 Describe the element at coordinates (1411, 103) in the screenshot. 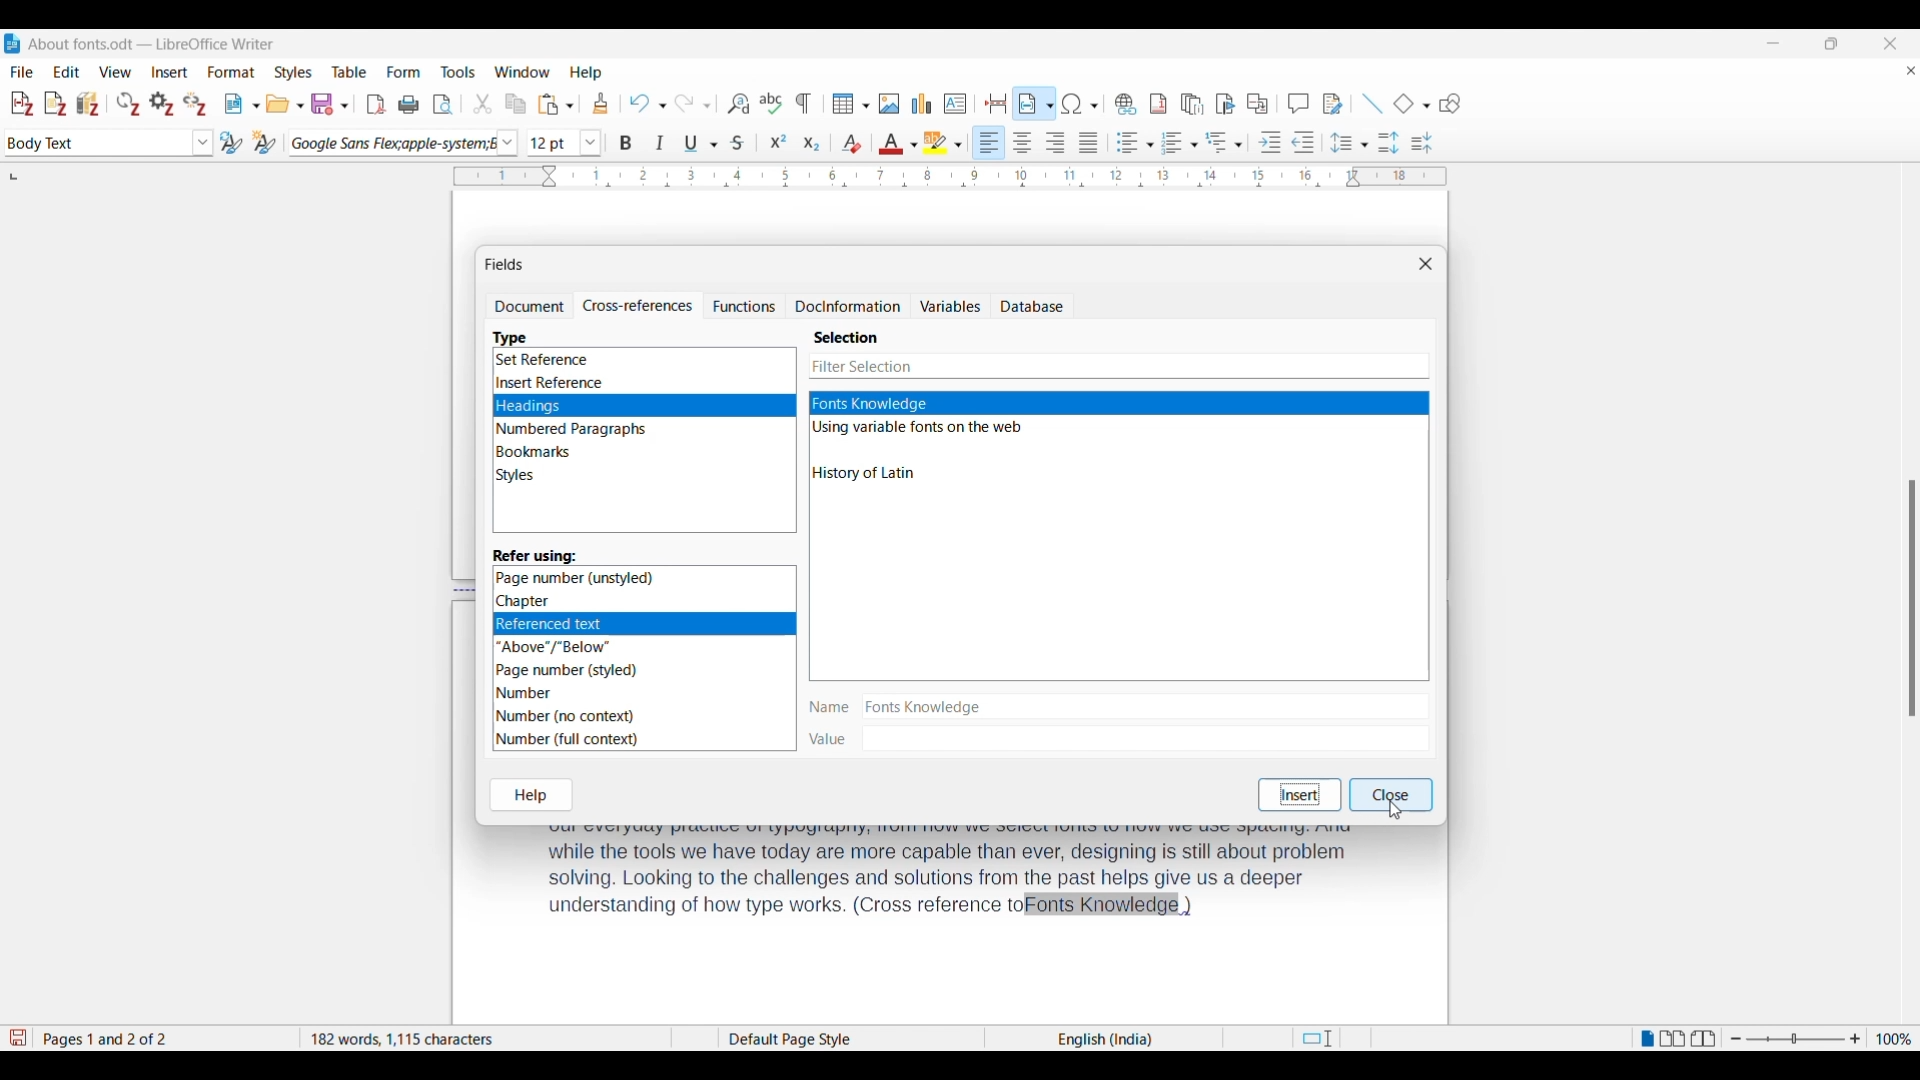

I see `Current basic shape and other basic shape options` at that location.